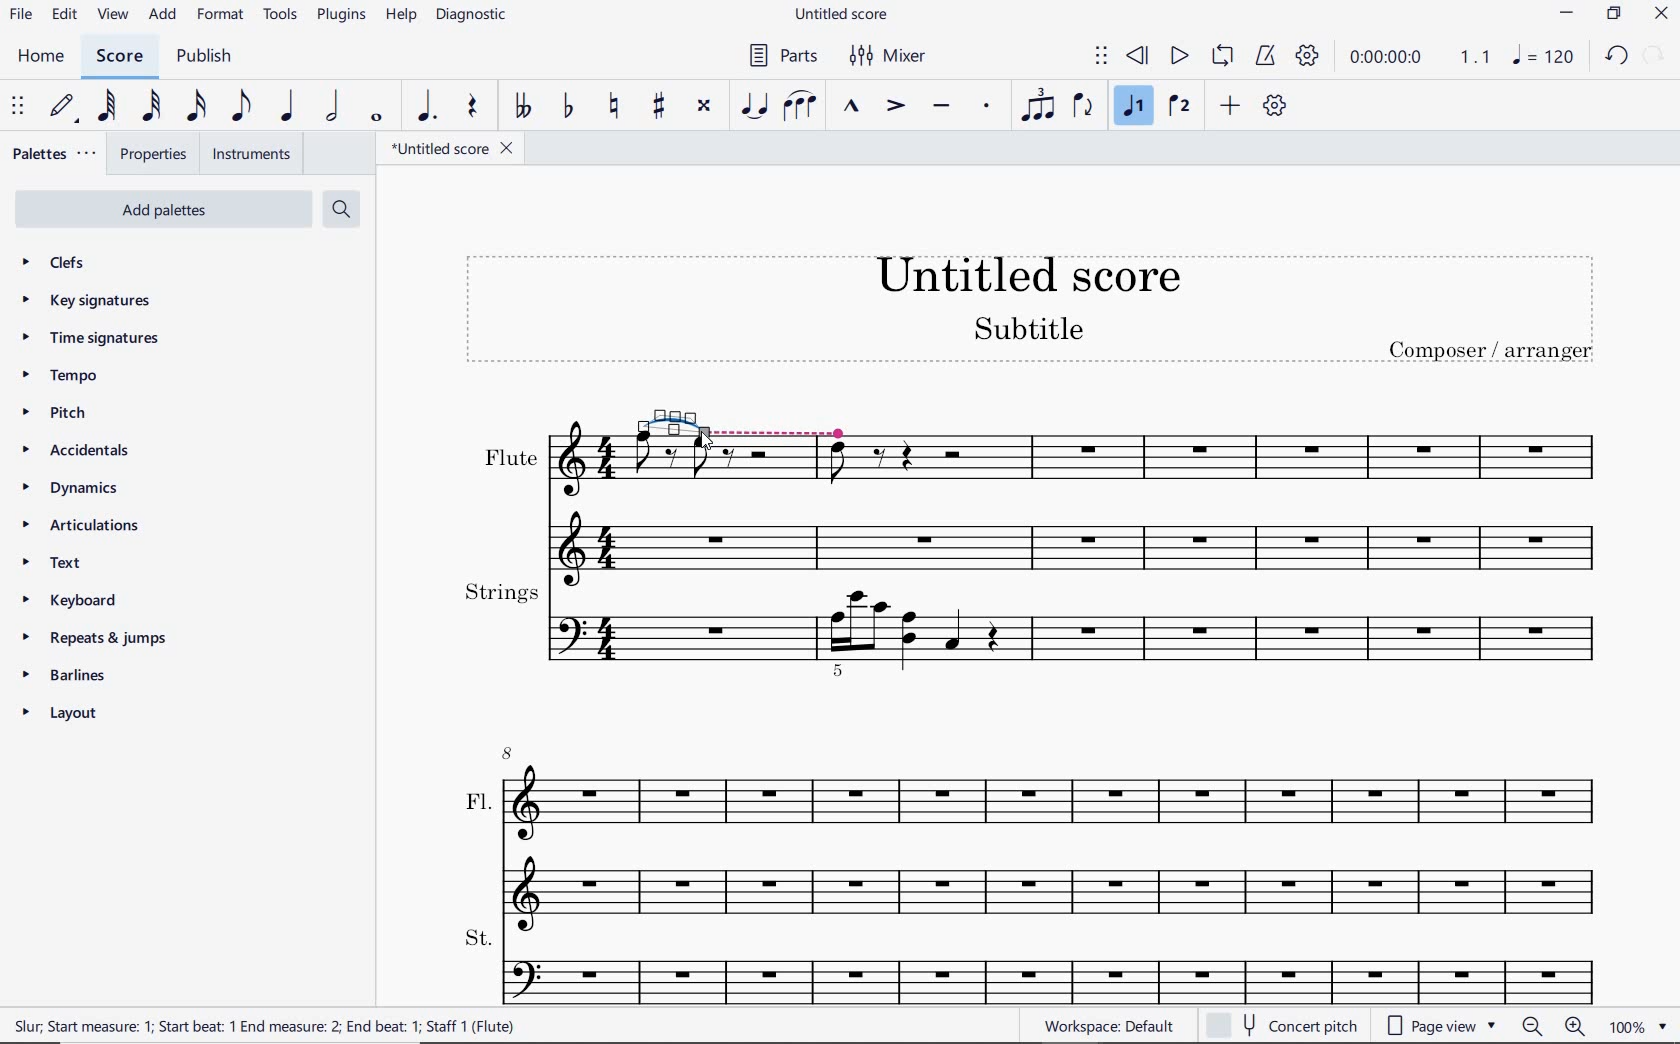 This screenshot has height=1044, width=1680. Describe the element at coordinates (1029, 312) in the screenshot. I see `title` at that location.